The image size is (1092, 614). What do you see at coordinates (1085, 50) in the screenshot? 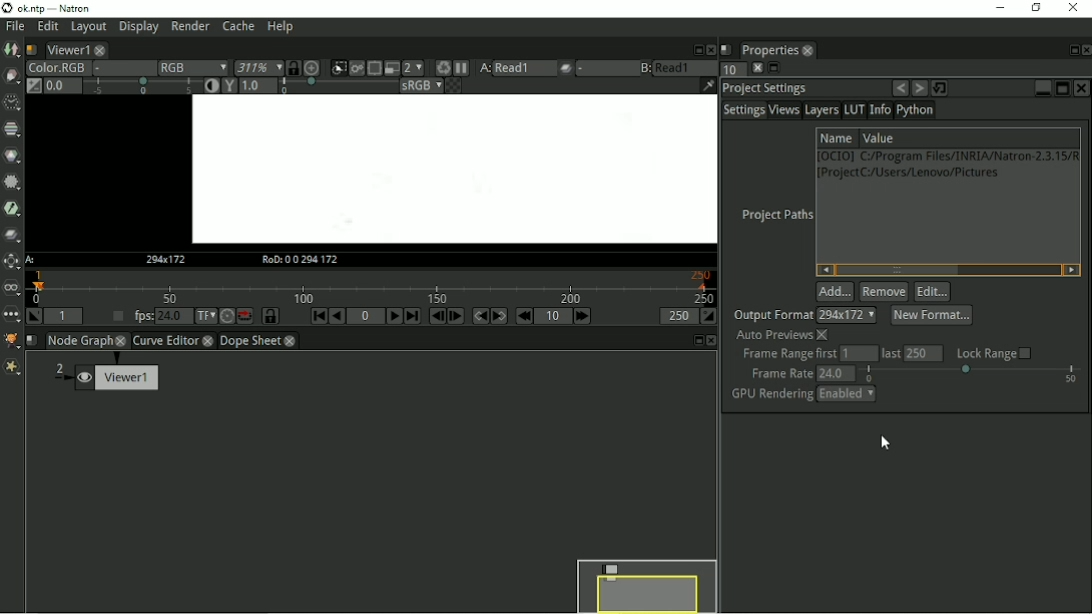
I see `Close` at bounding box center [1085, 50].